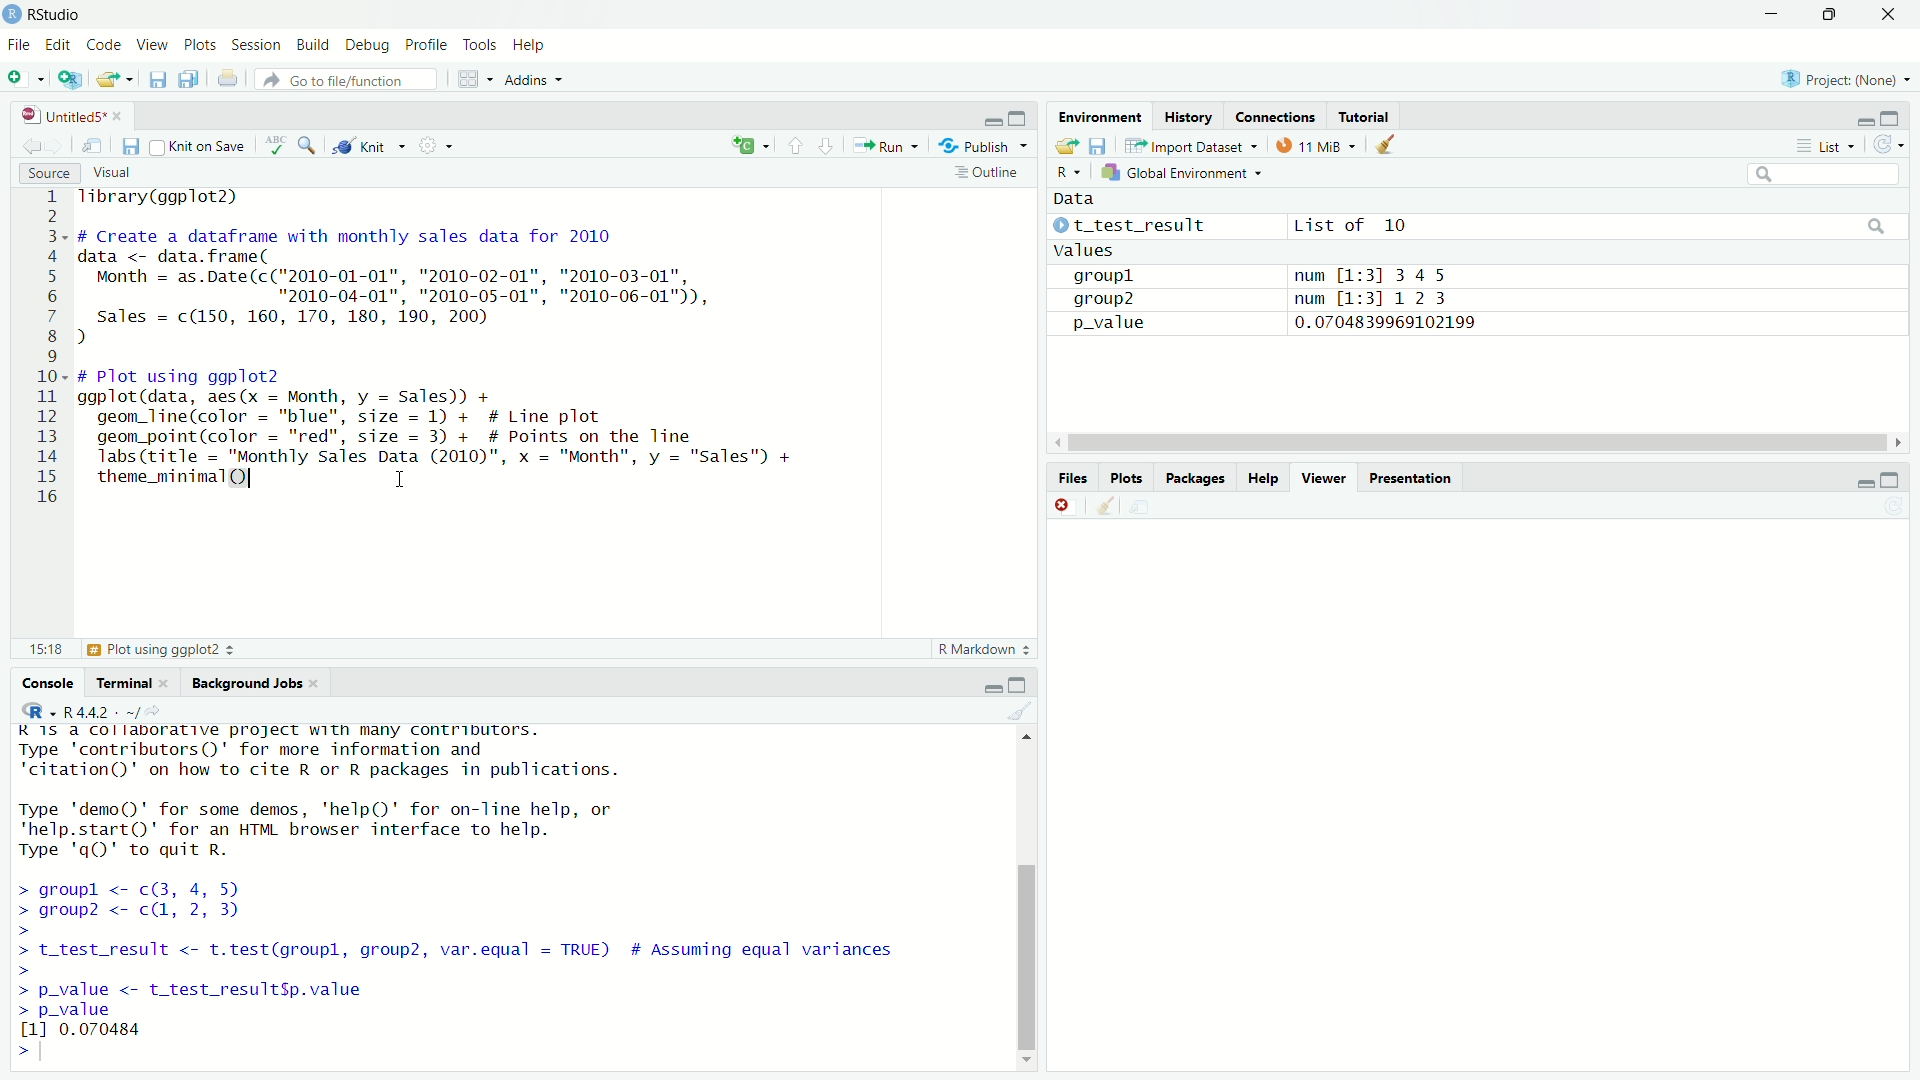  What do you see at coordinates (114, 171) in the screenshot?
I see `Visual` at bounding box center [114, 171].